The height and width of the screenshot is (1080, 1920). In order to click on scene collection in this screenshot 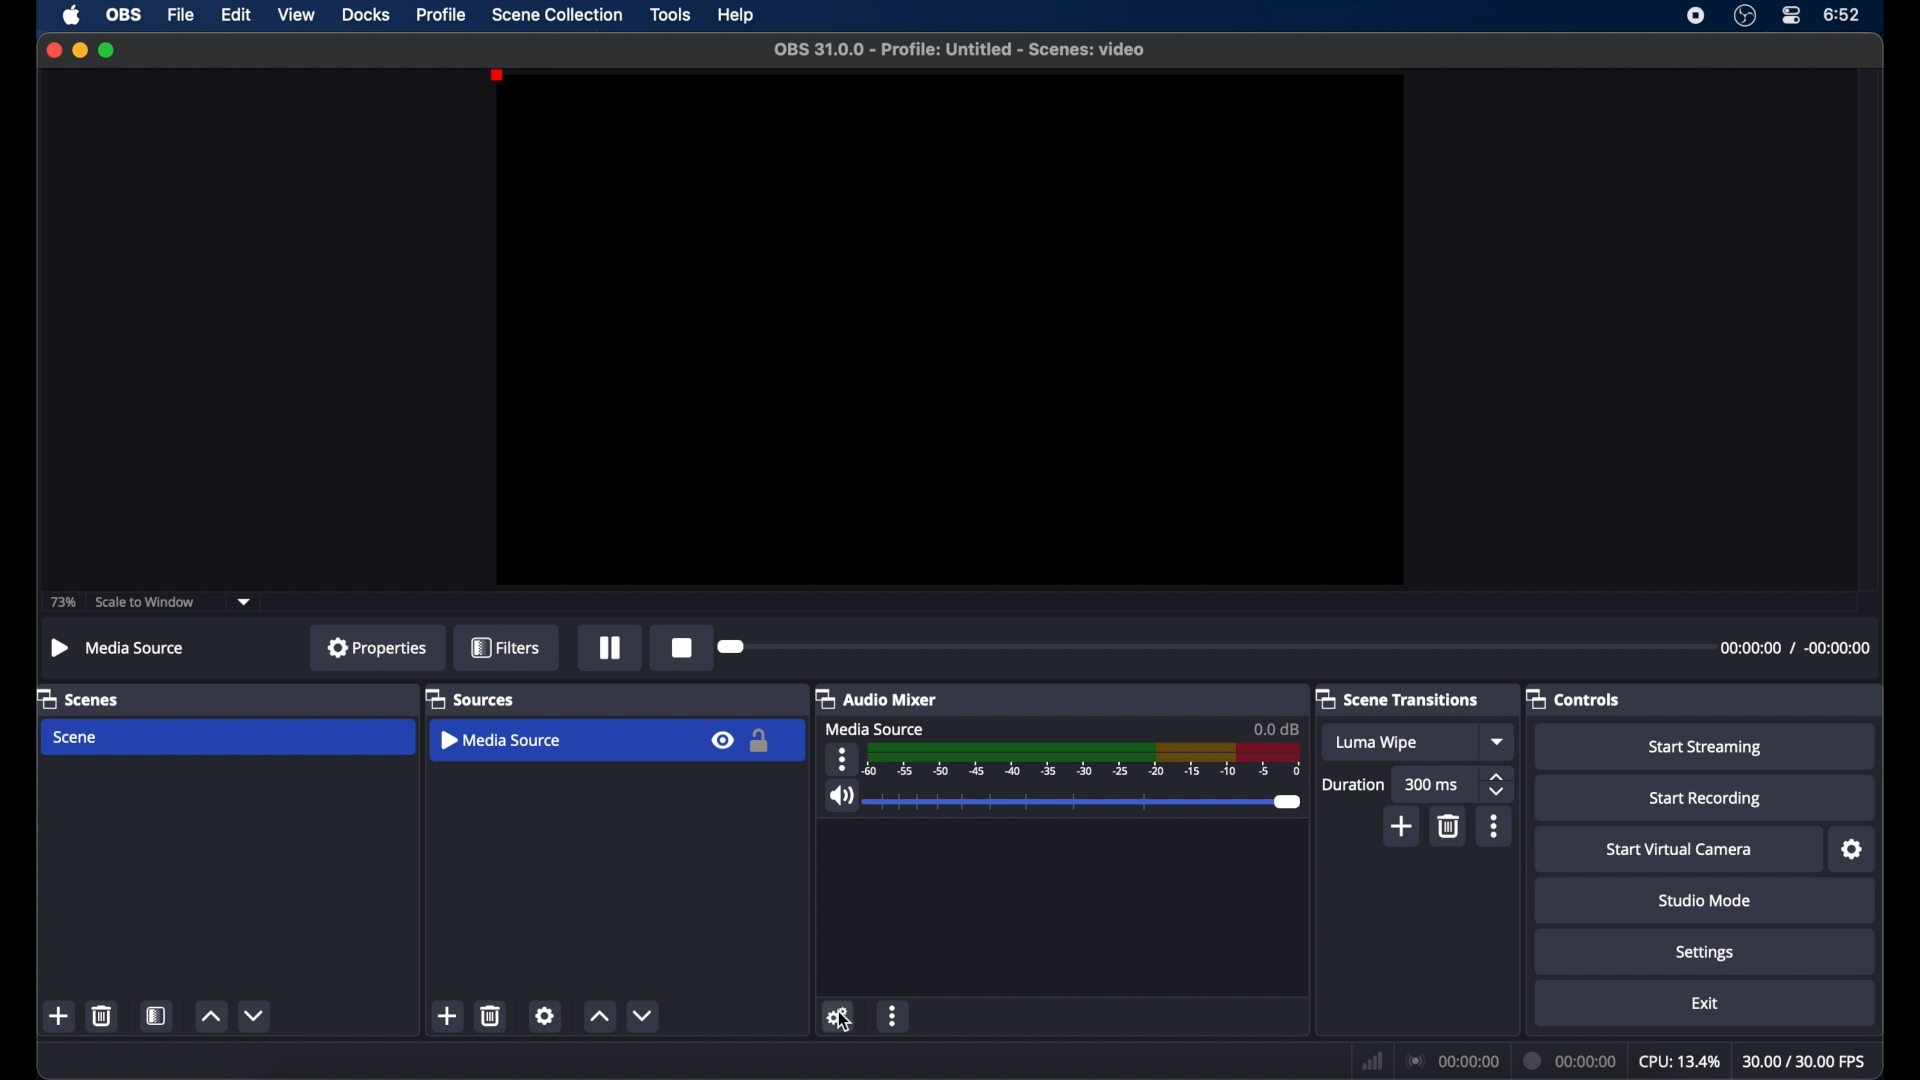, I will do `click(557, 13)`.